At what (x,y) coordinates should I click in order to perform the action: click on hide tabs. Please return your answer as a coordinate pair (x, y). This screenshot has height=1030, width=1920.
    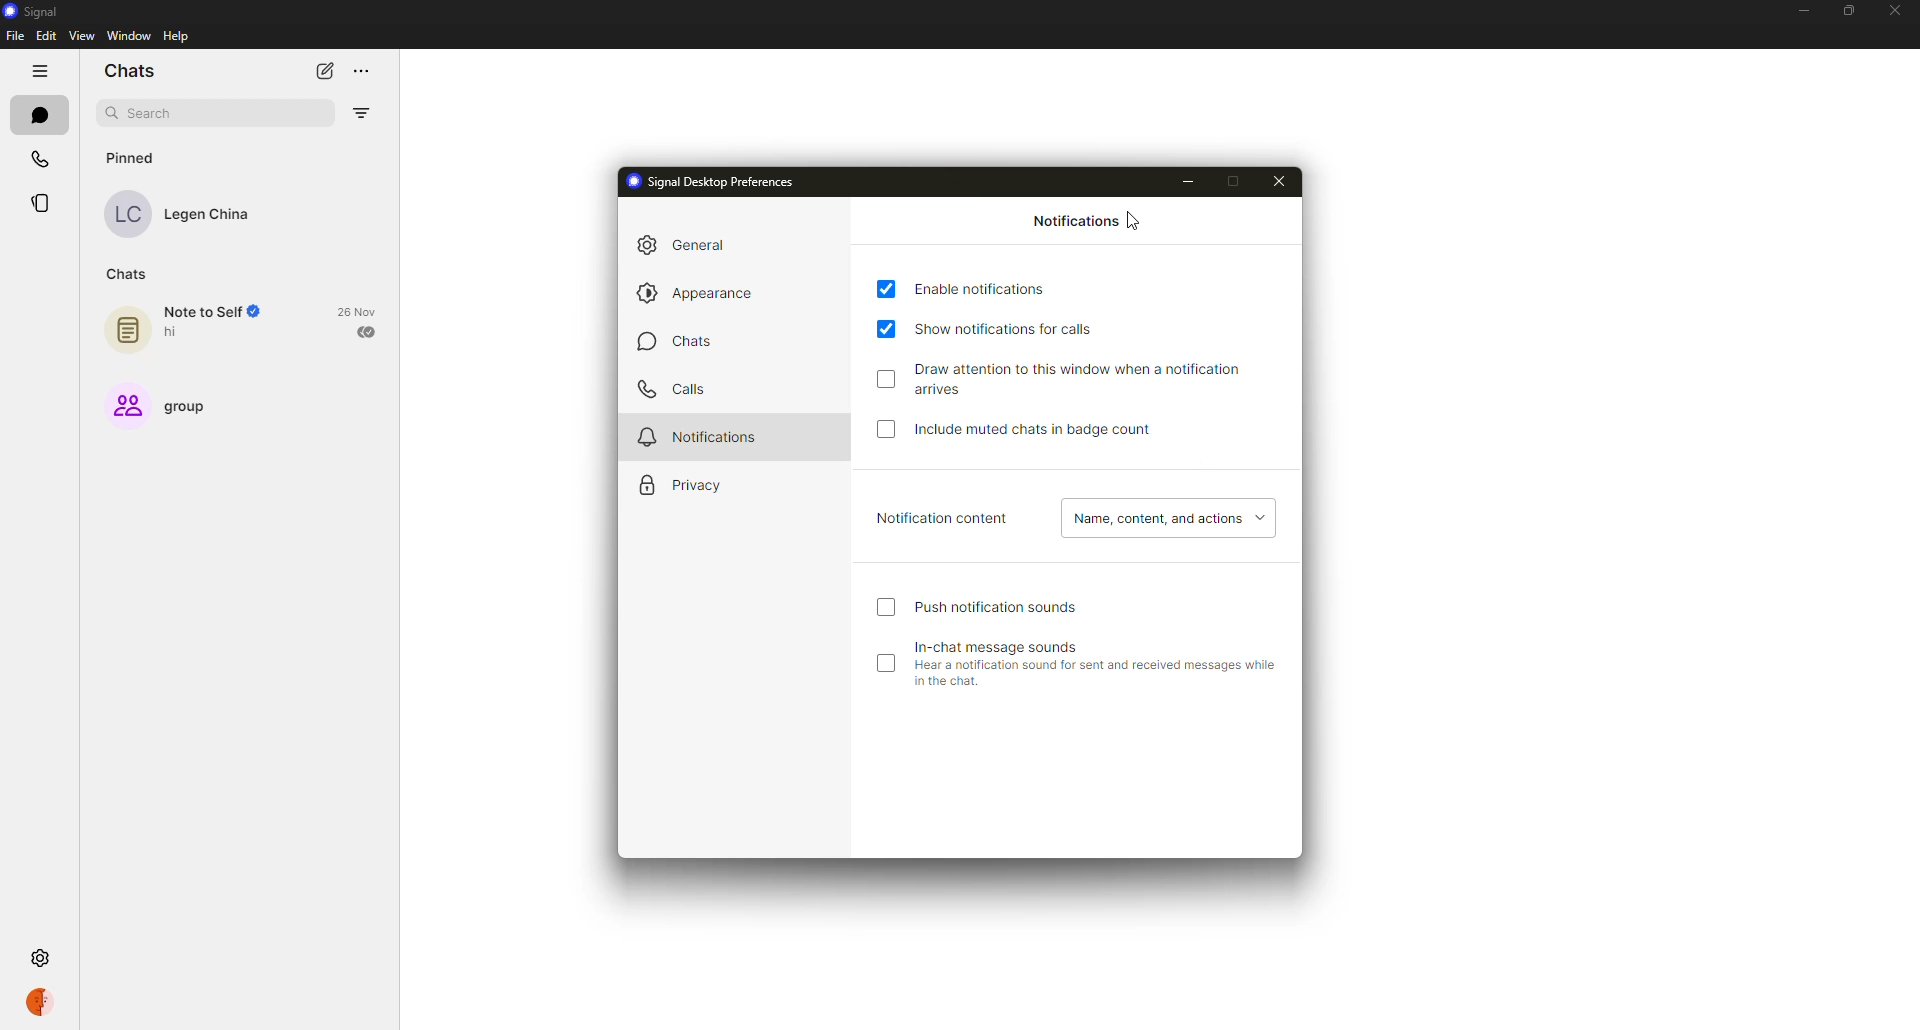
    Looking at the image, I should click on (43, 71).